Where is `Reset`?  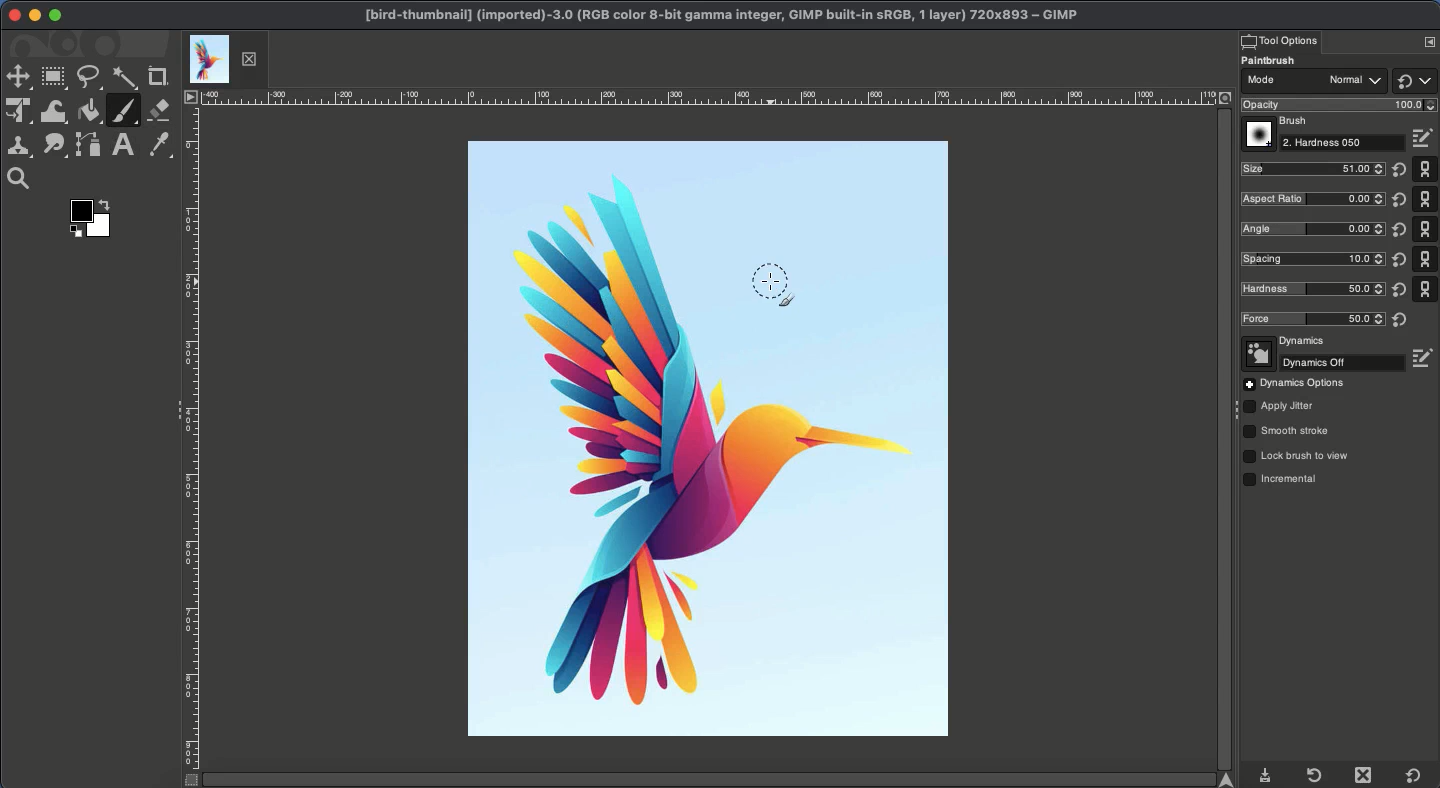 Reset is located at coordinates (1397, 245).